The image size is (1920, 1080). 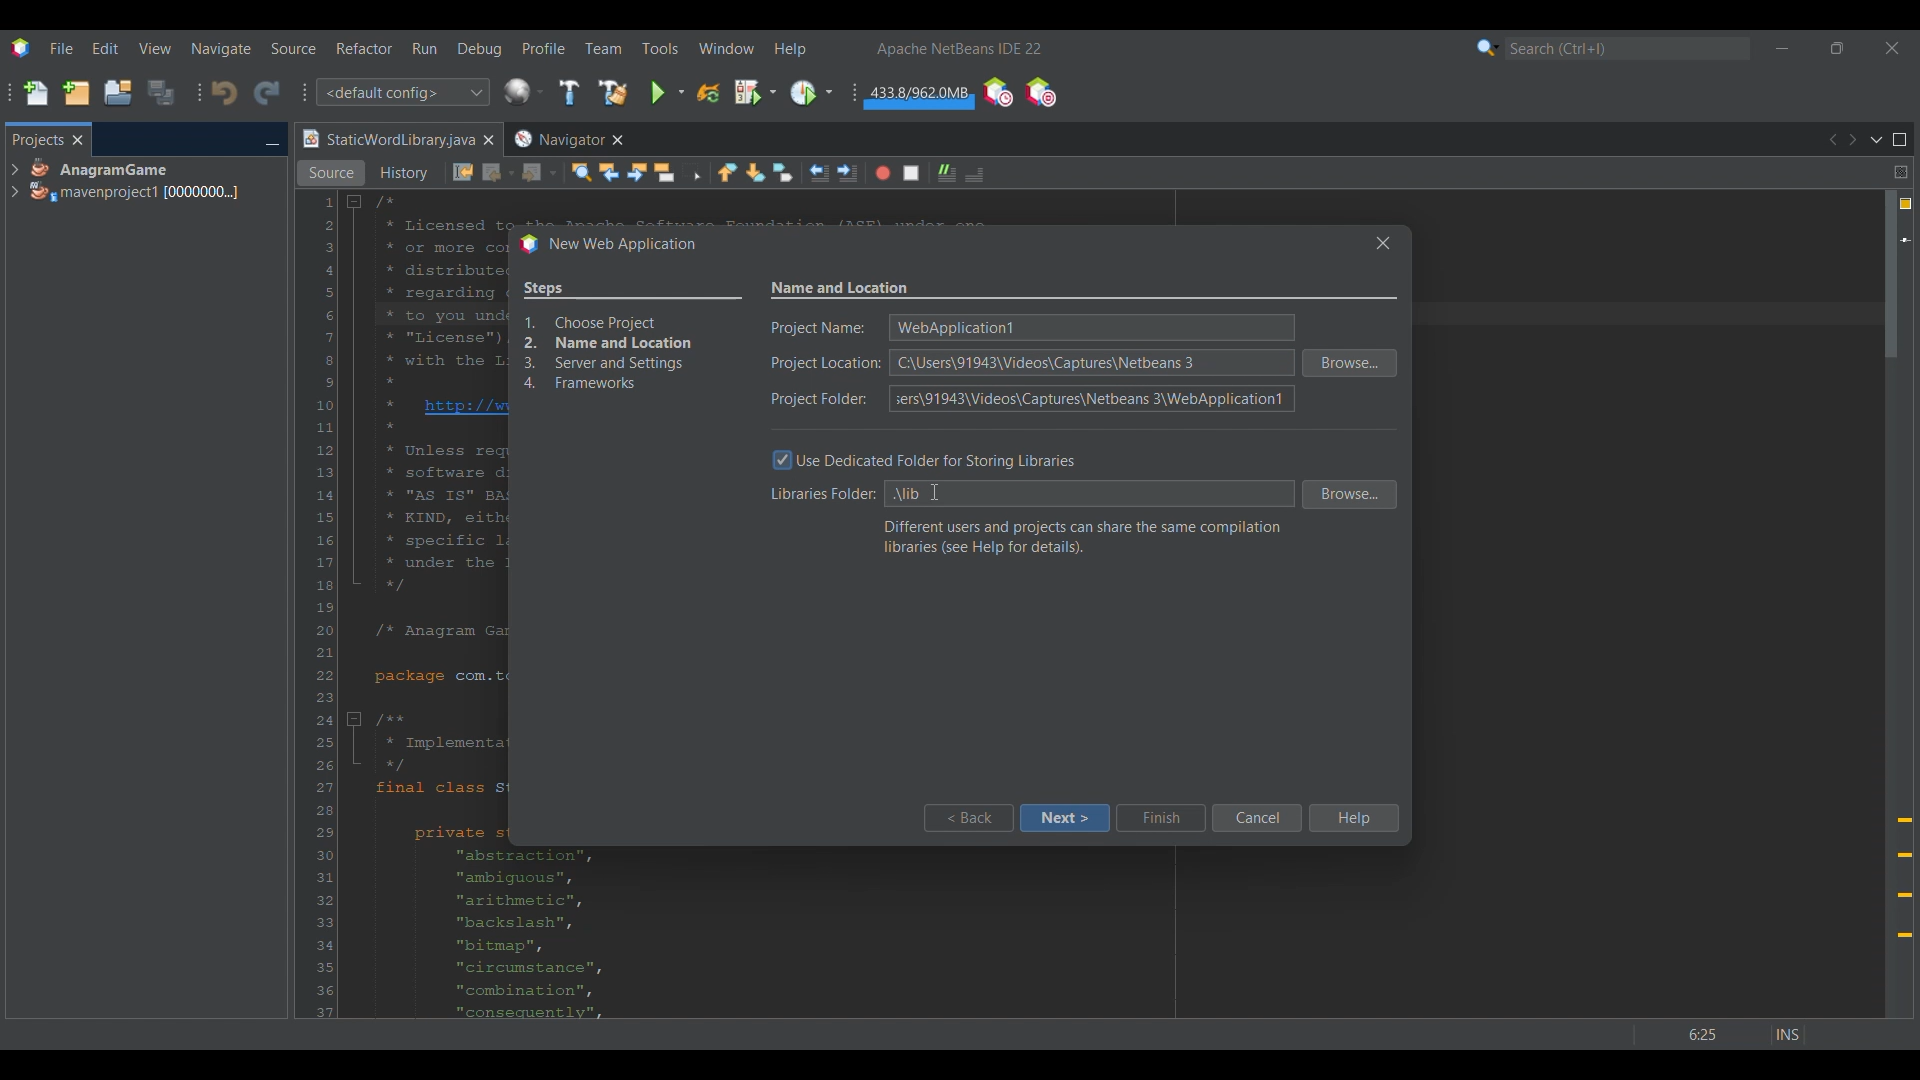 What do you see at coordinates (1160, 818) in the screenshot?
I see `Finish` at bounding box center [1160, 818].